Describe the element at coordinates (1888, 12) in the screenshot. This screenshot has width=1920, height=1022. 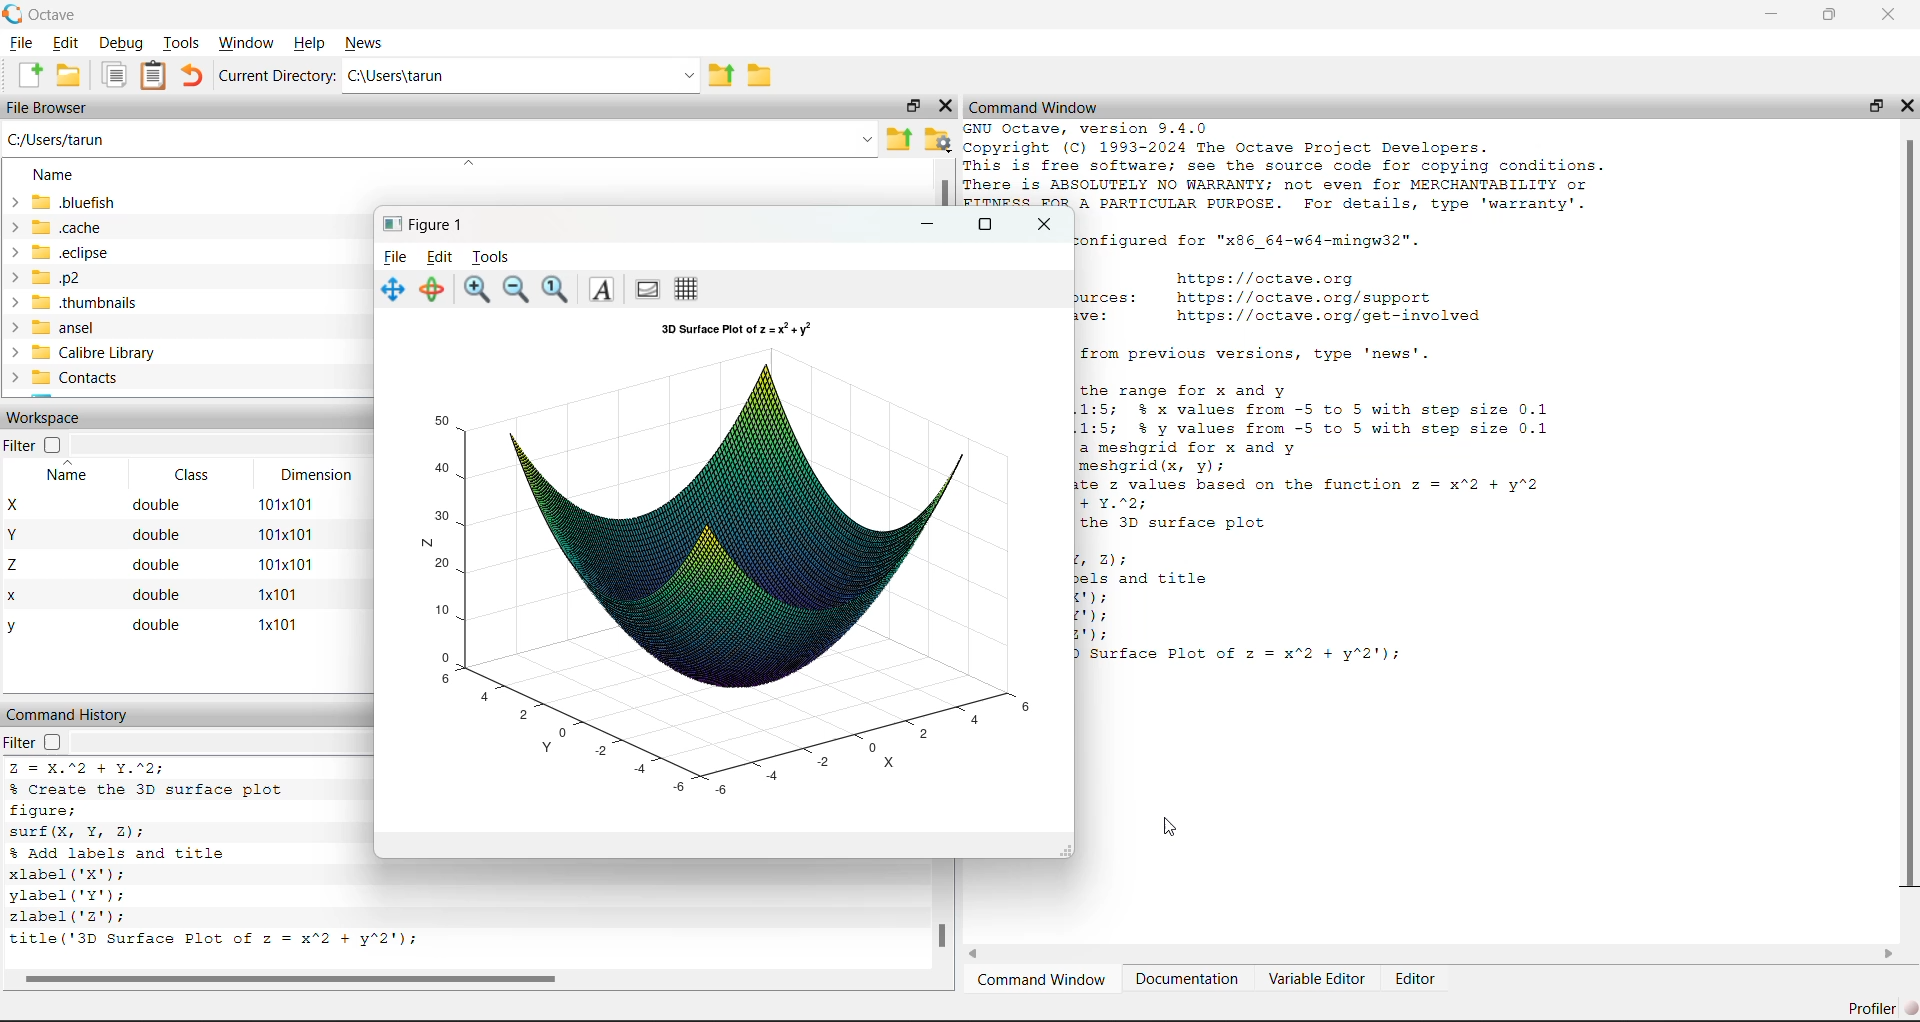
I see `Close` at that location.